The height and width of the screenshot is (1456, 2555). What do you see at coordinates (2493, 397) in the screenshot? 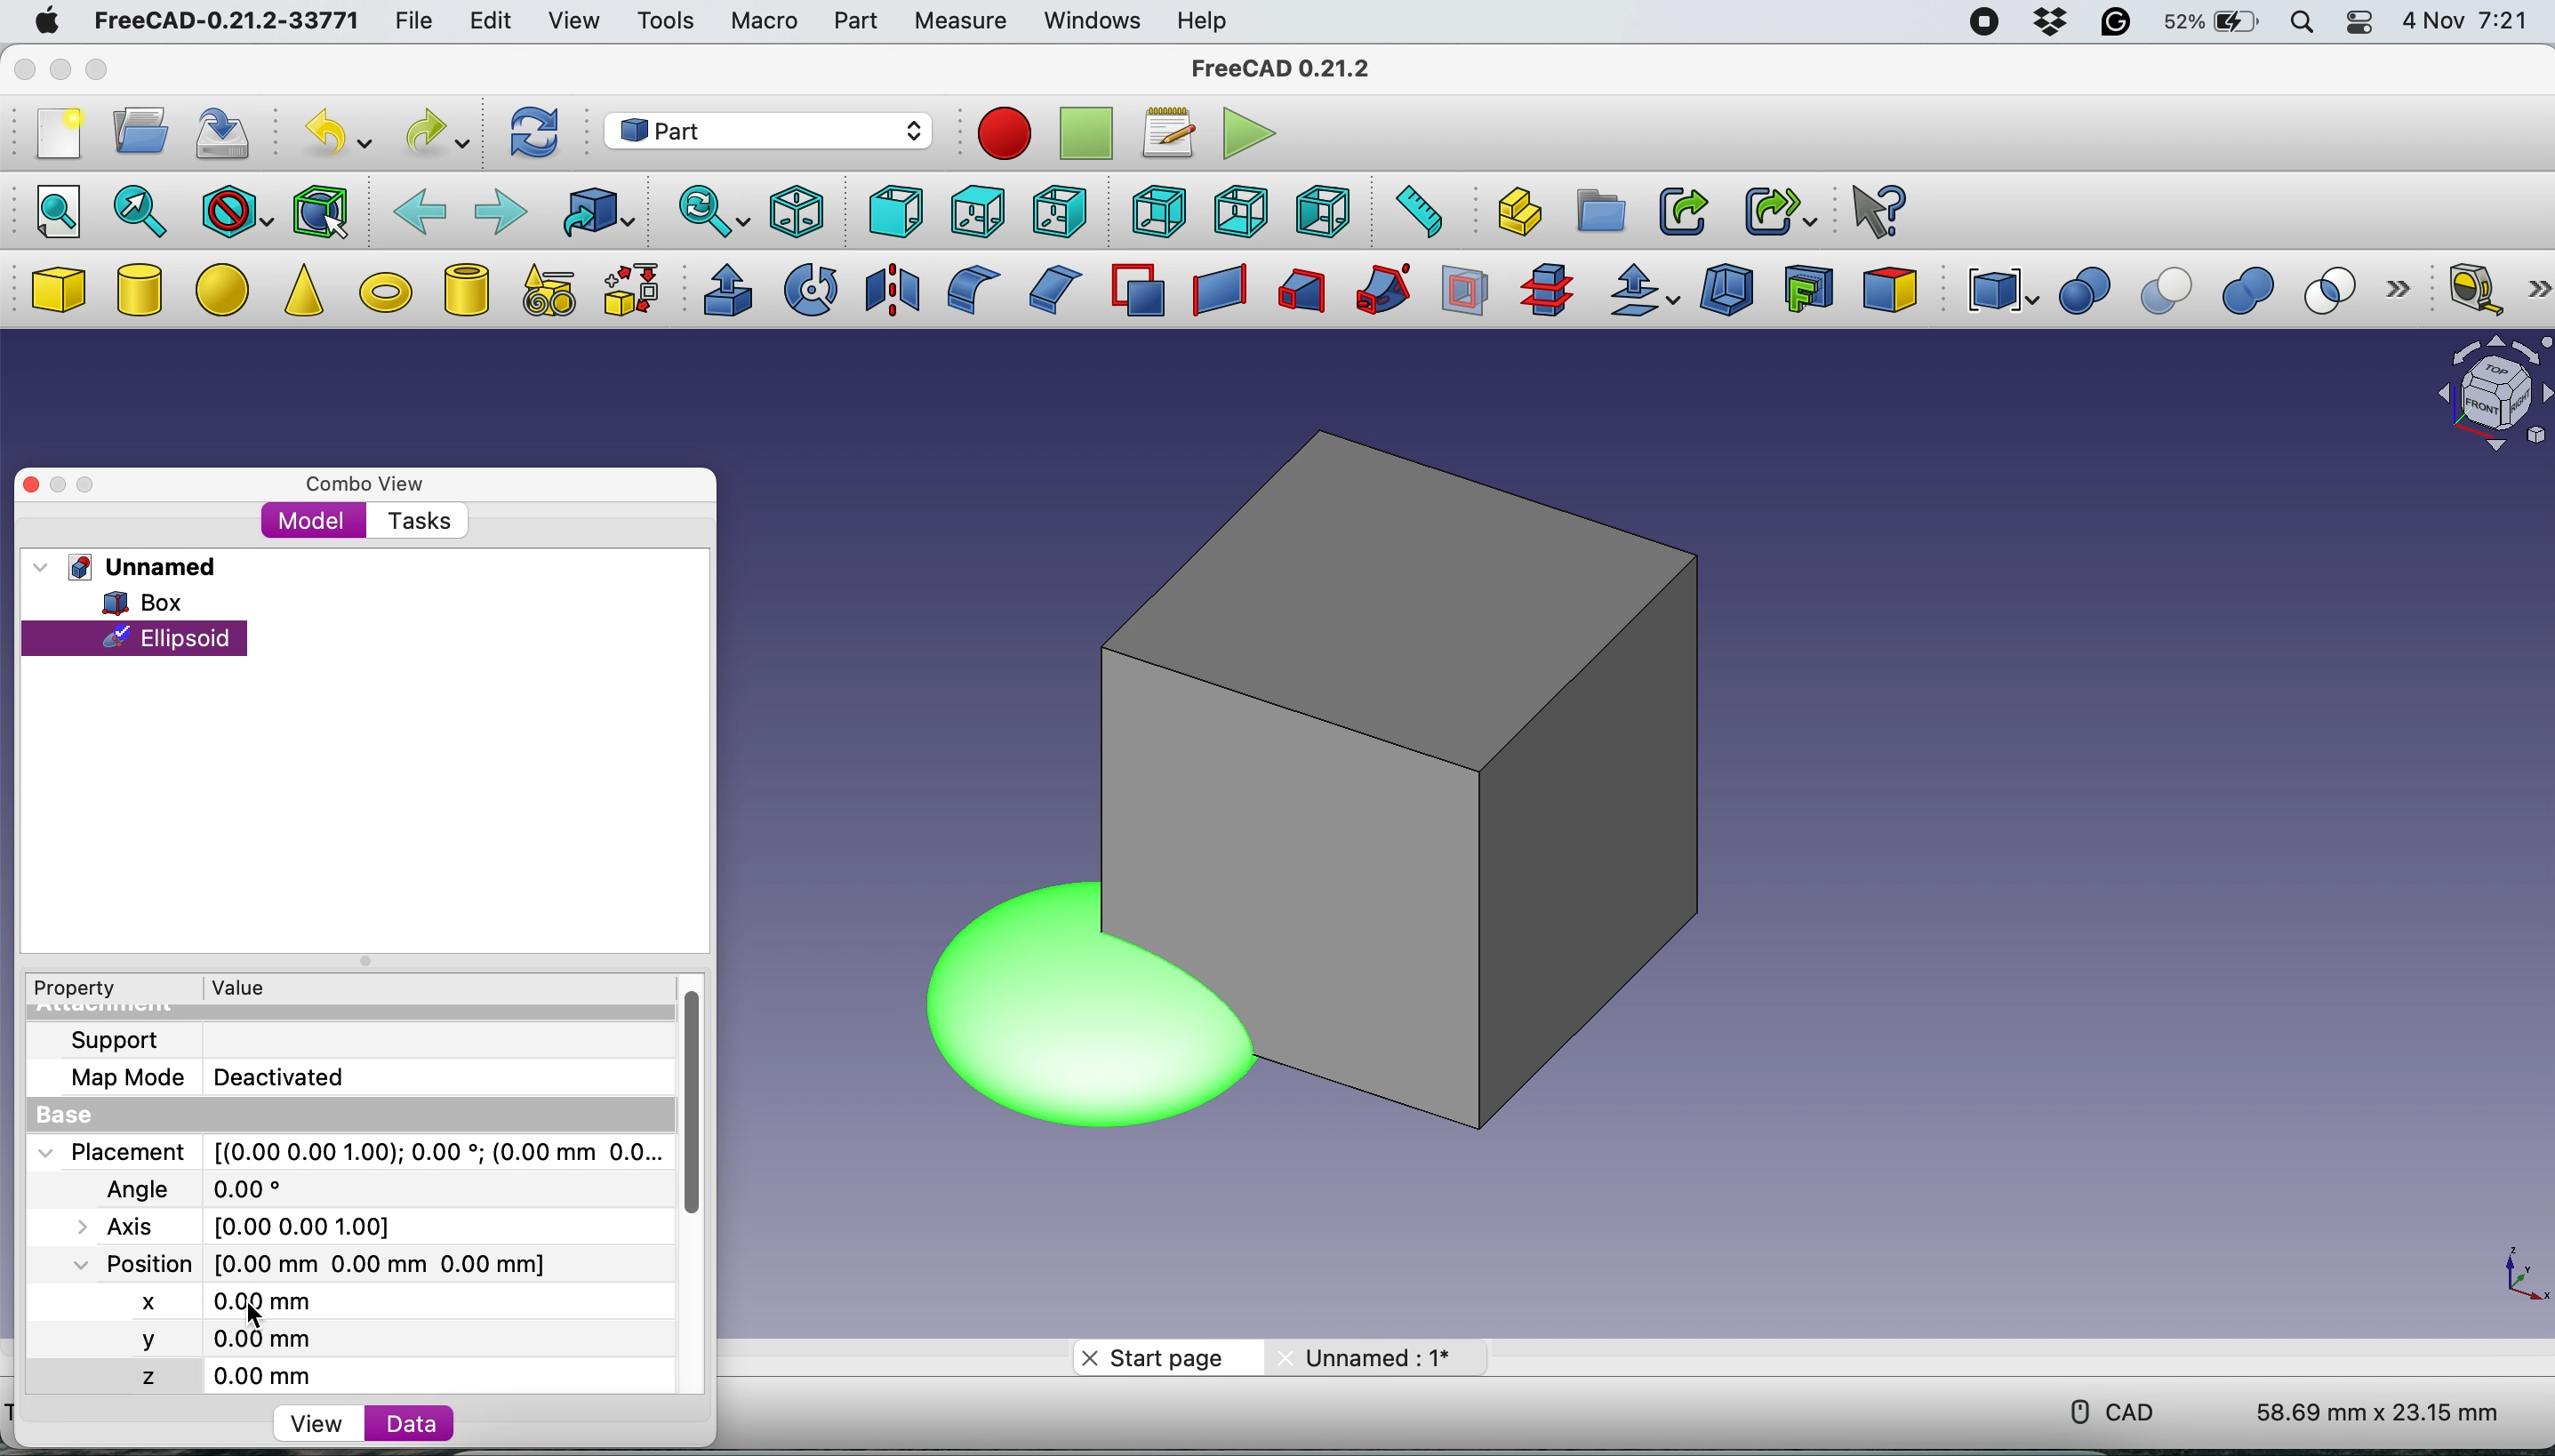
I see `object interface` at bounding box center [2493, 397].